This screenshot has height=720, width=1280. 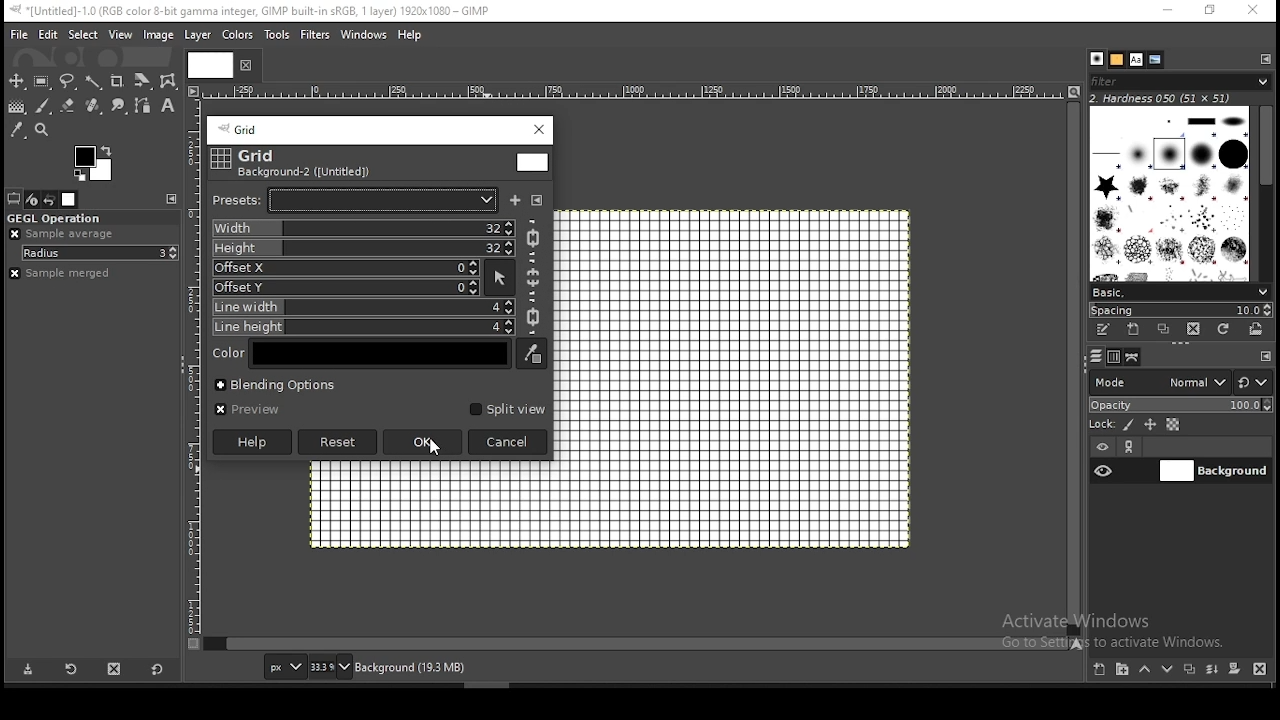 What do you see at coordinates (280, 35) in the screenshot?
I see `tools` at bounding box center [280, 35].